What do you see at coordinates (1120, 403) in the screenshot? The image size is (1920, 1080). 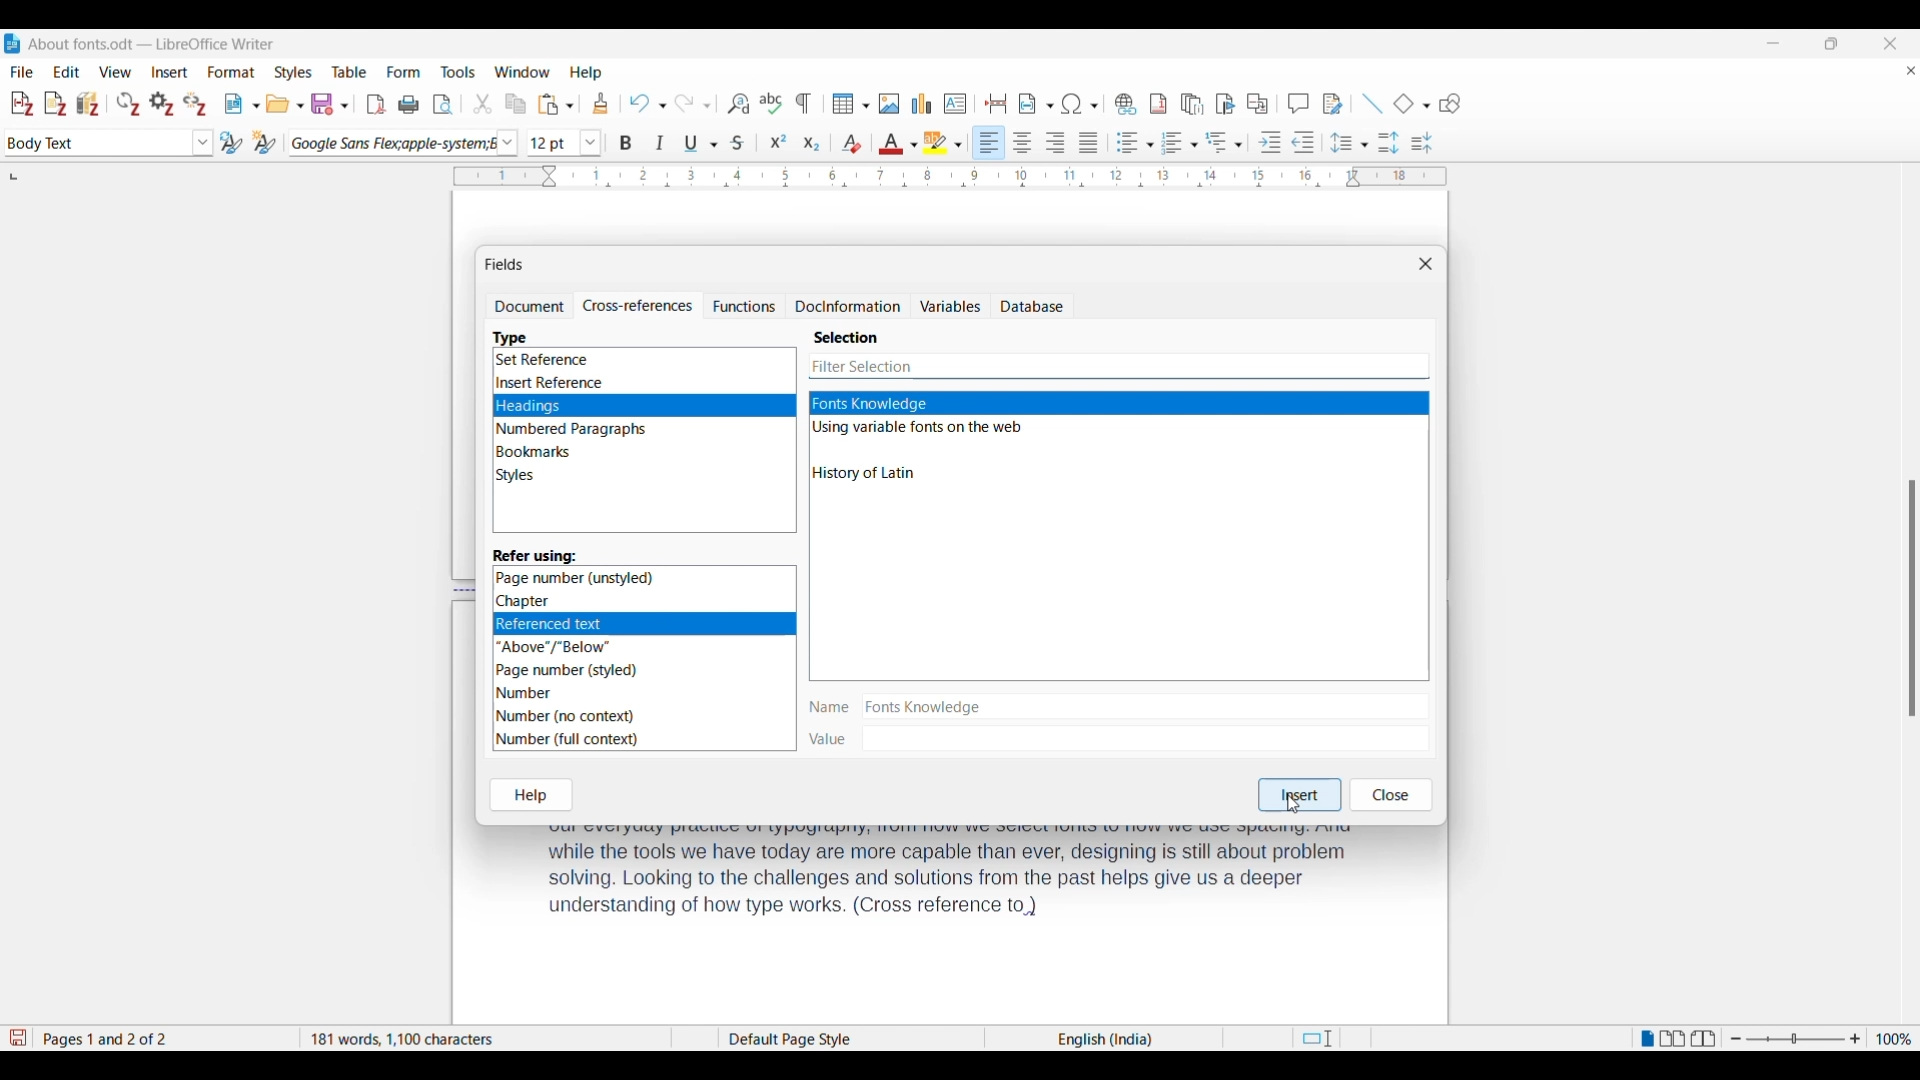 I see `Highllighted as current selection` at bounding box center [1120, 403].